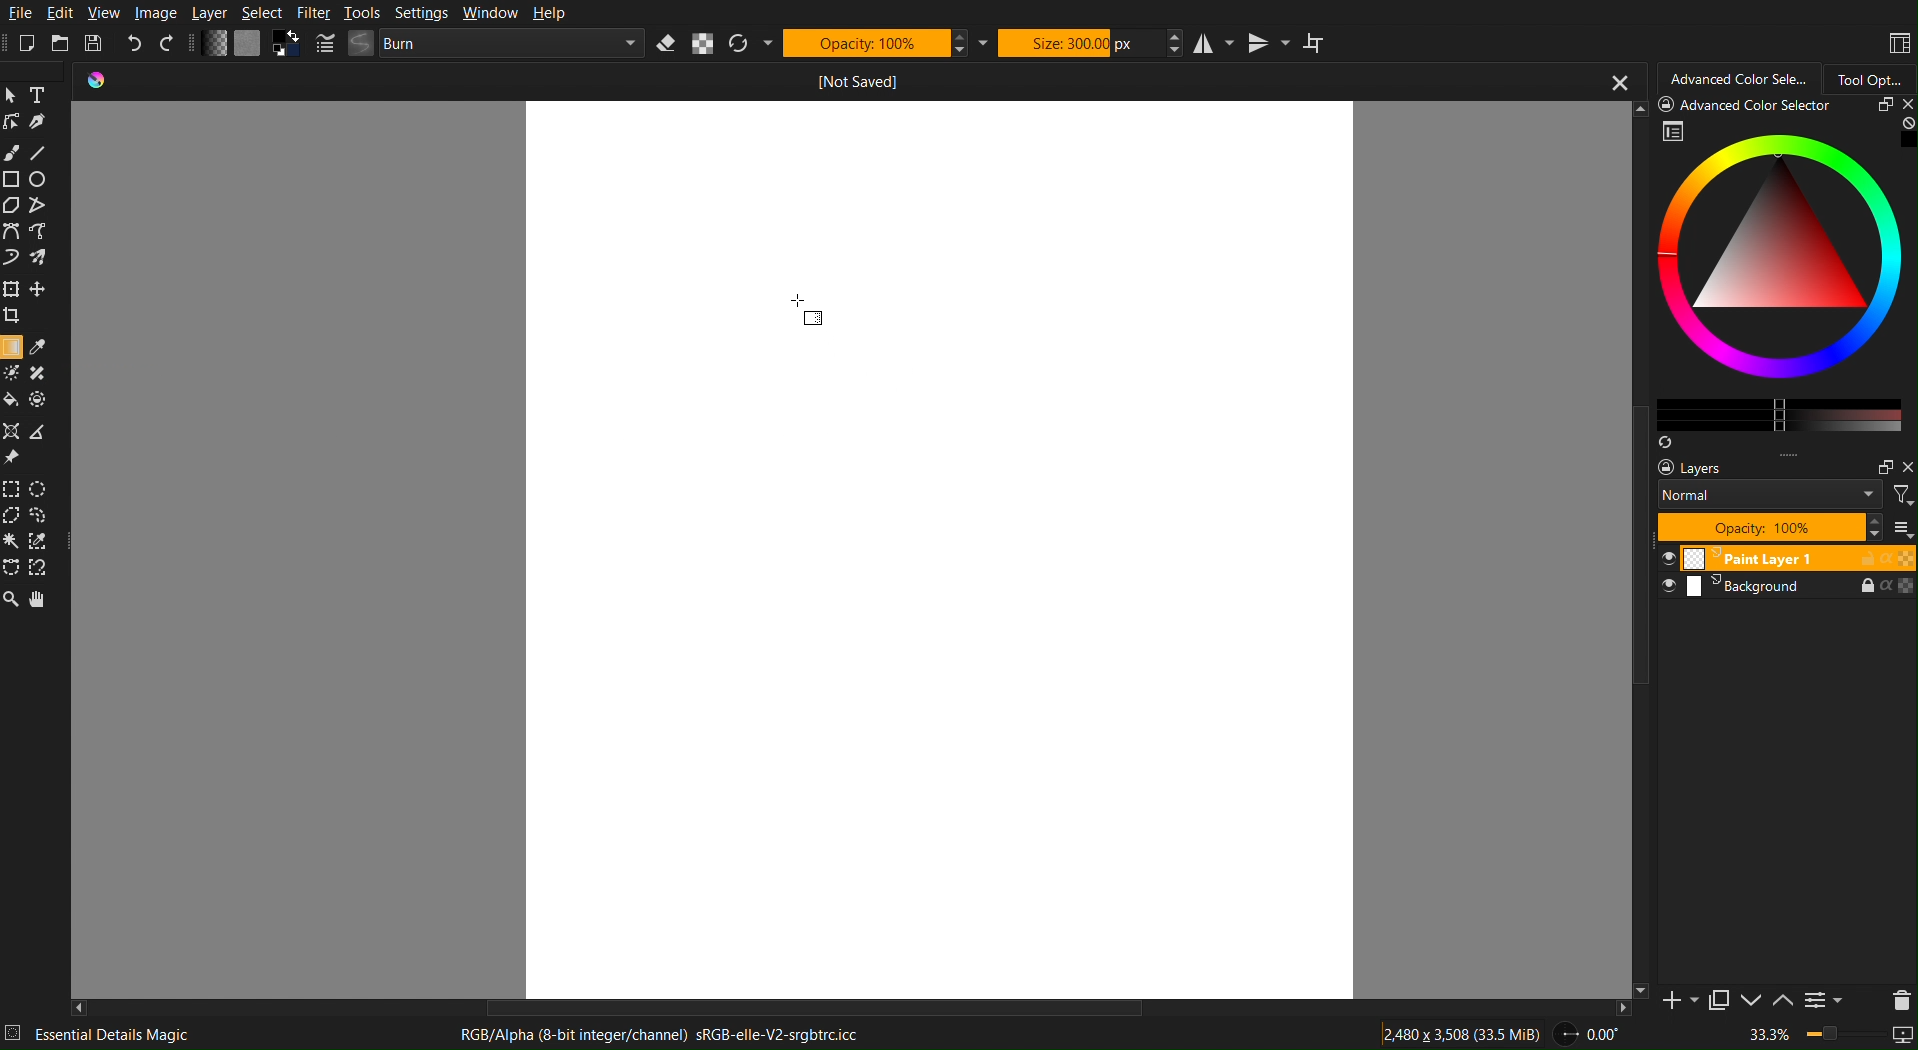 The image size is (1918, 1050). What do you see at coordinates (13, 121) in the screenshot?
I see `Linework` at bounding box center [13, 121].